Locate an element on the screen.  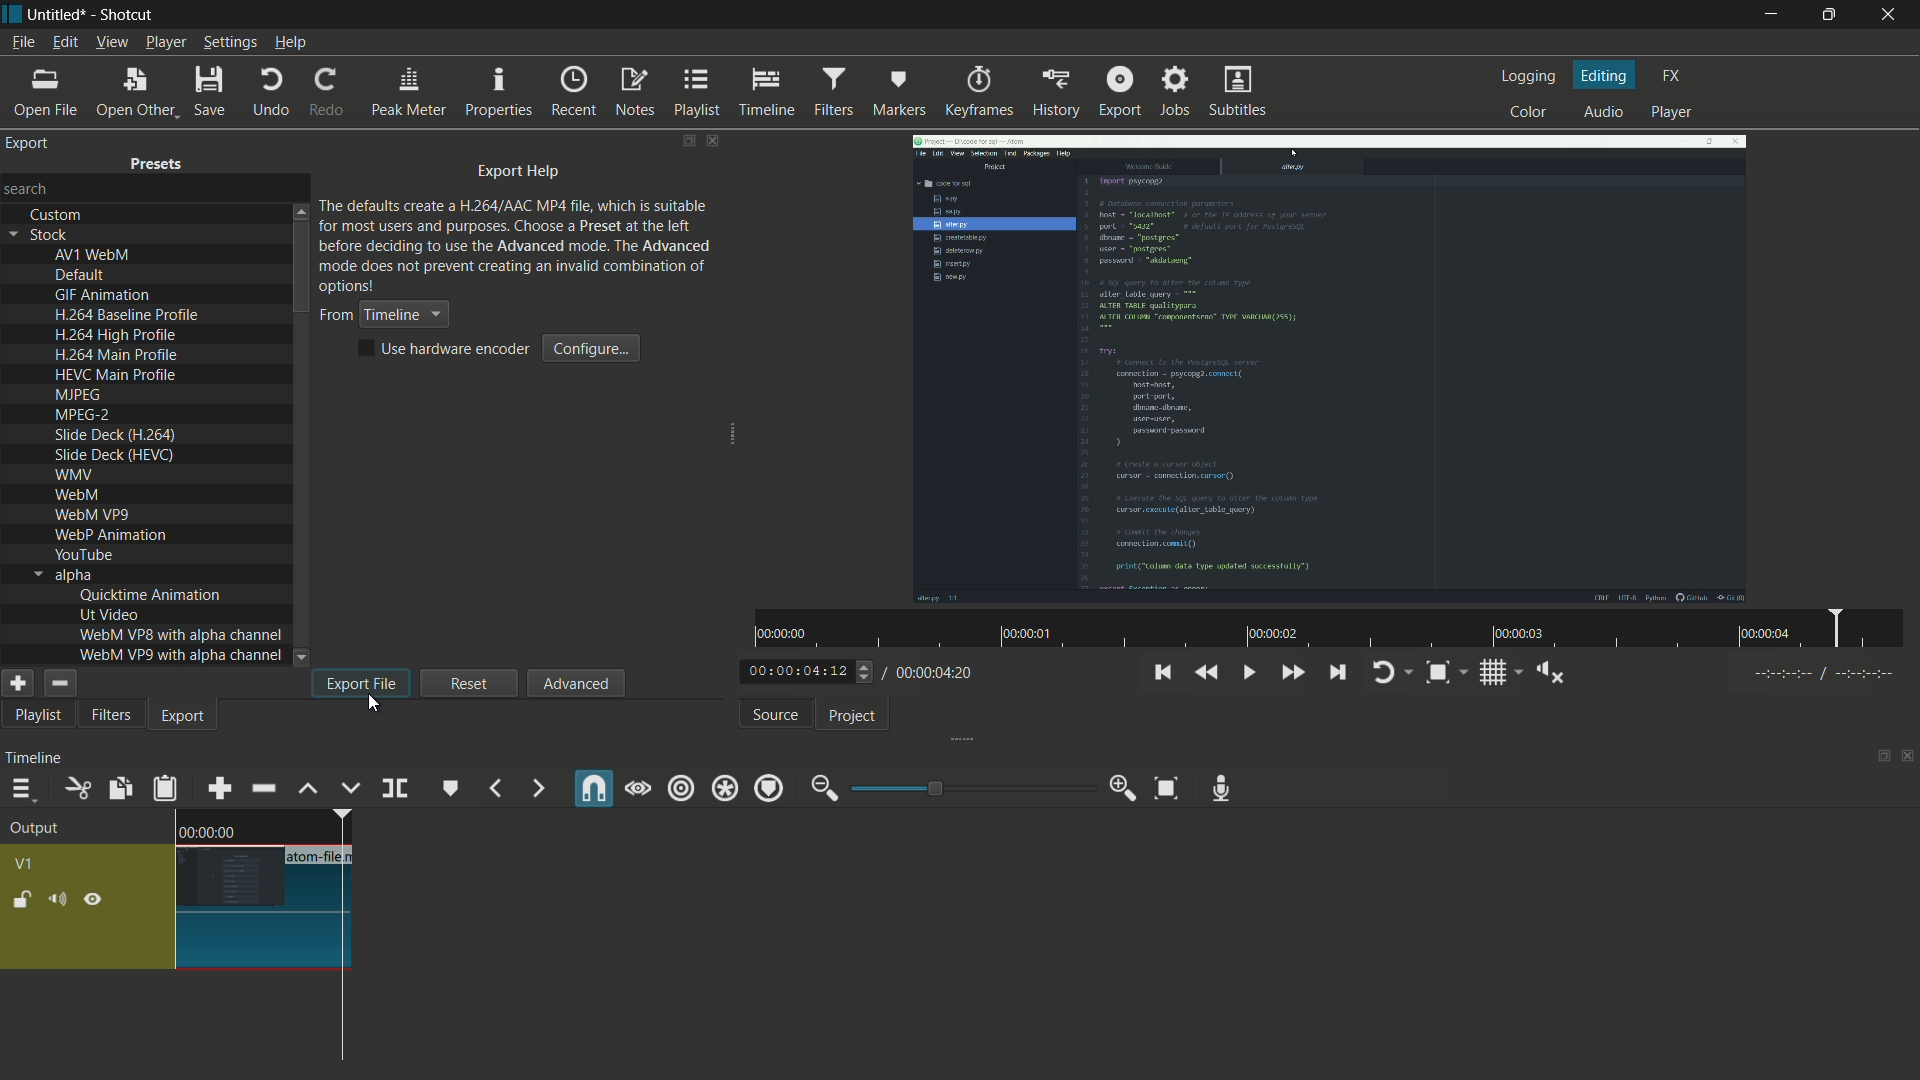
av1 webm is located at coordinates (92, 255).